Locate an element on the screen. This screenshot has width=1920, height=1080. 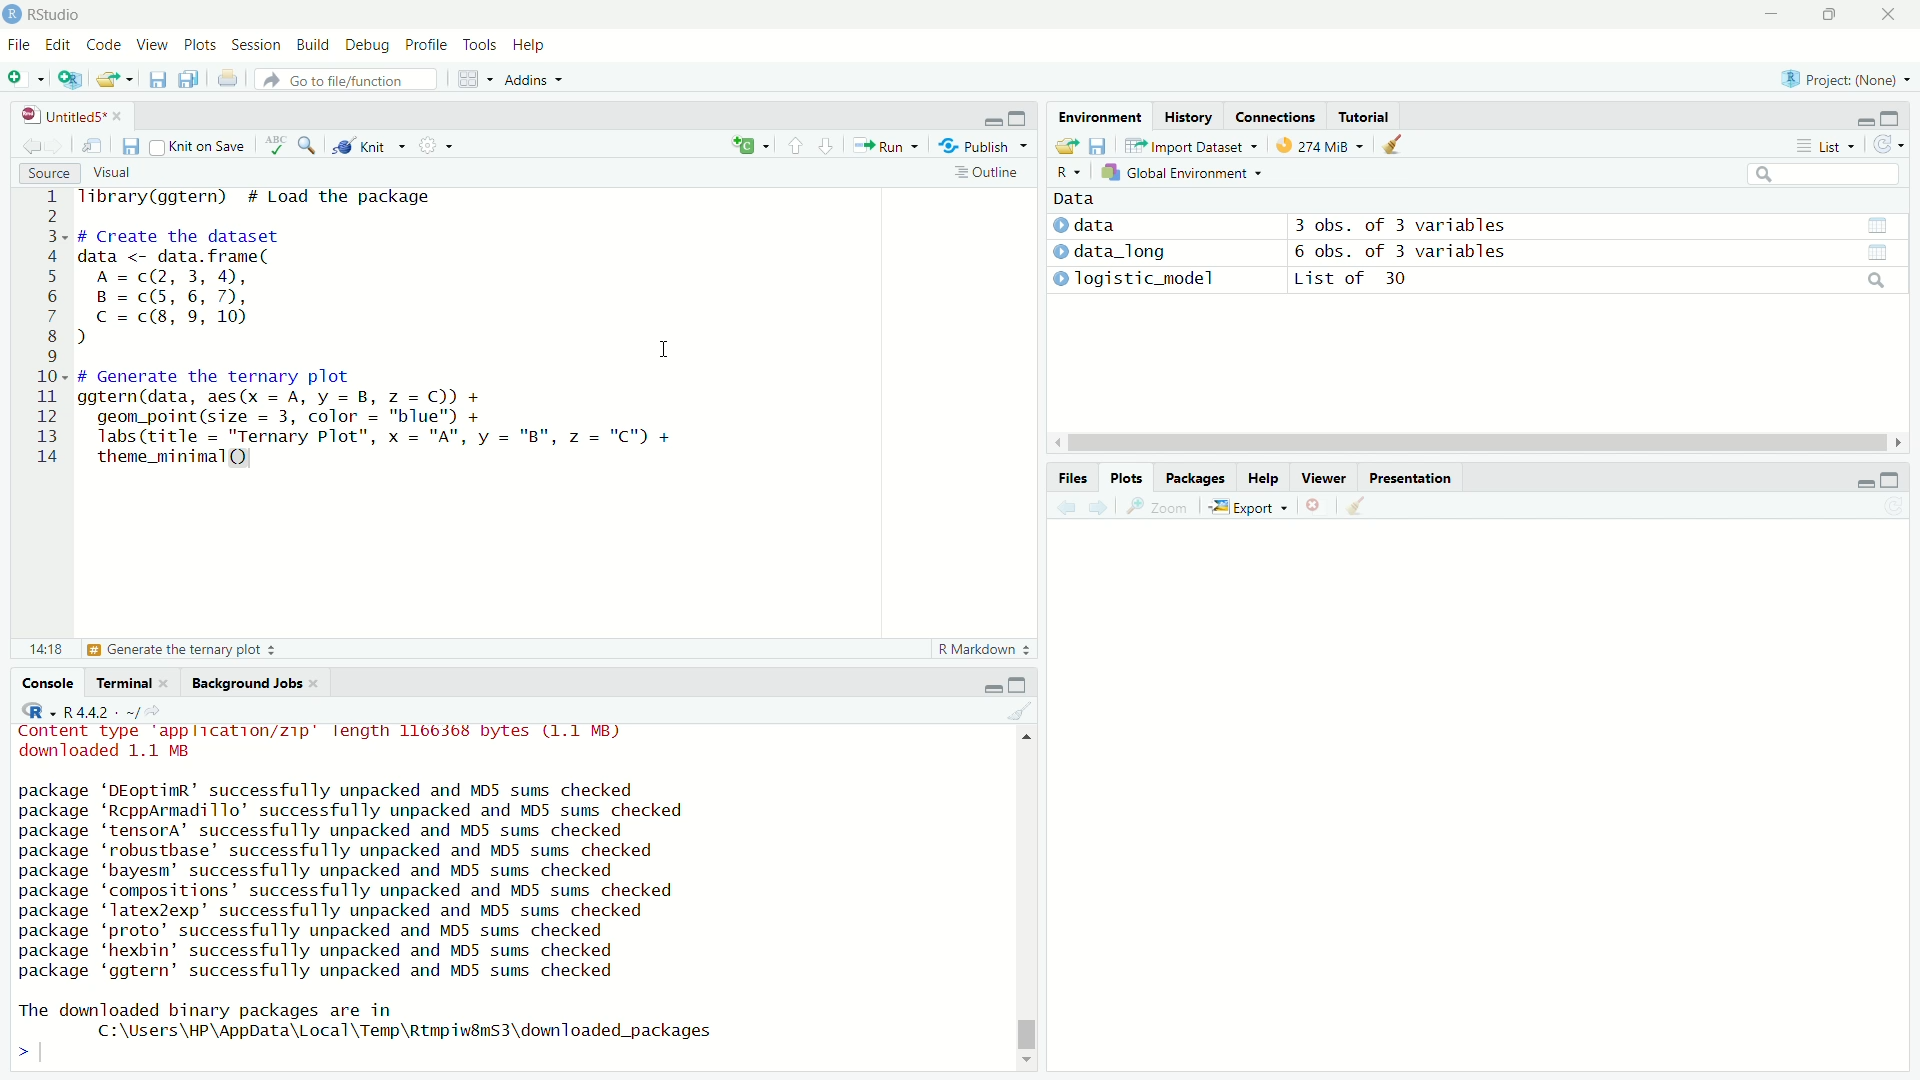
scroll bar is located at coordinates (1033, 895).